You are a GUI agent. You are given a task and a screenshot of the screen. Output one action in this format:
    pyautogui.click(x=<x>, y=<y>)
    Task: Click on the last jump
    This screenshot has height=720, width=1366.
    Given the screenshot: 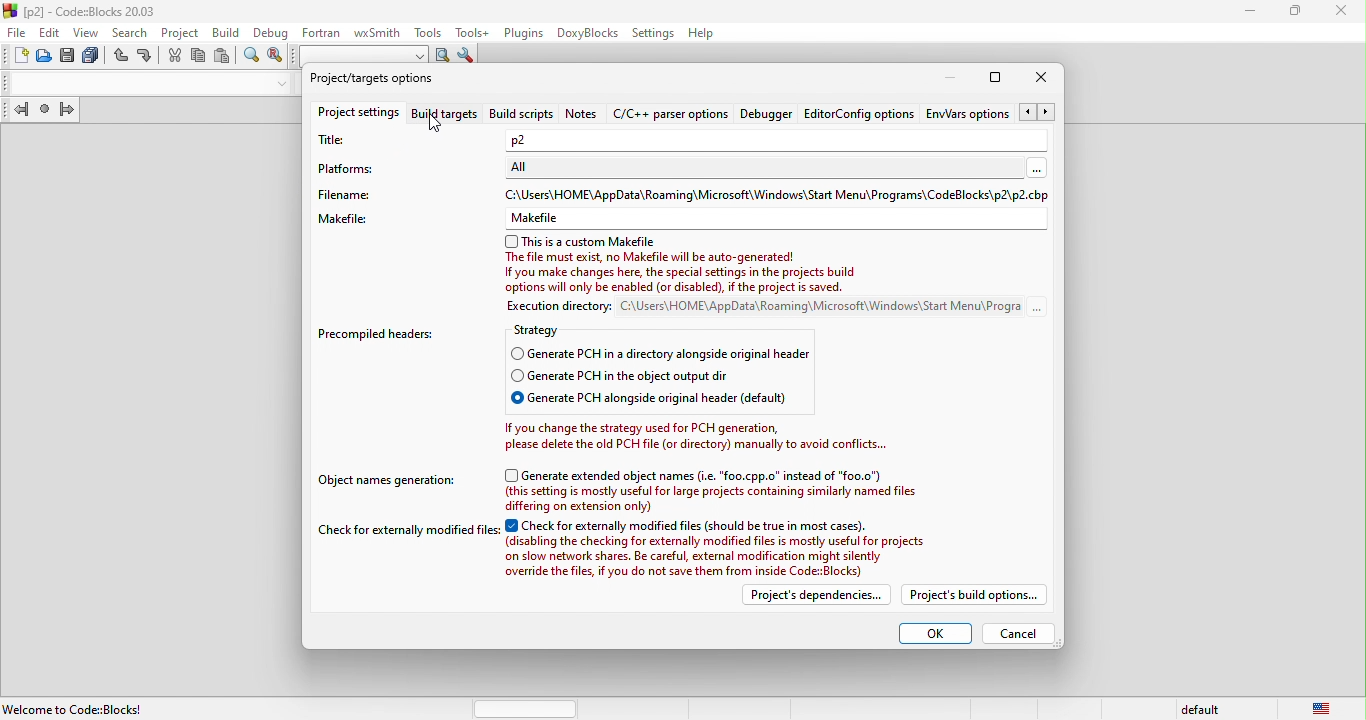 What is the action you would take?
    pyautogui.click(x=44, y=112)
    